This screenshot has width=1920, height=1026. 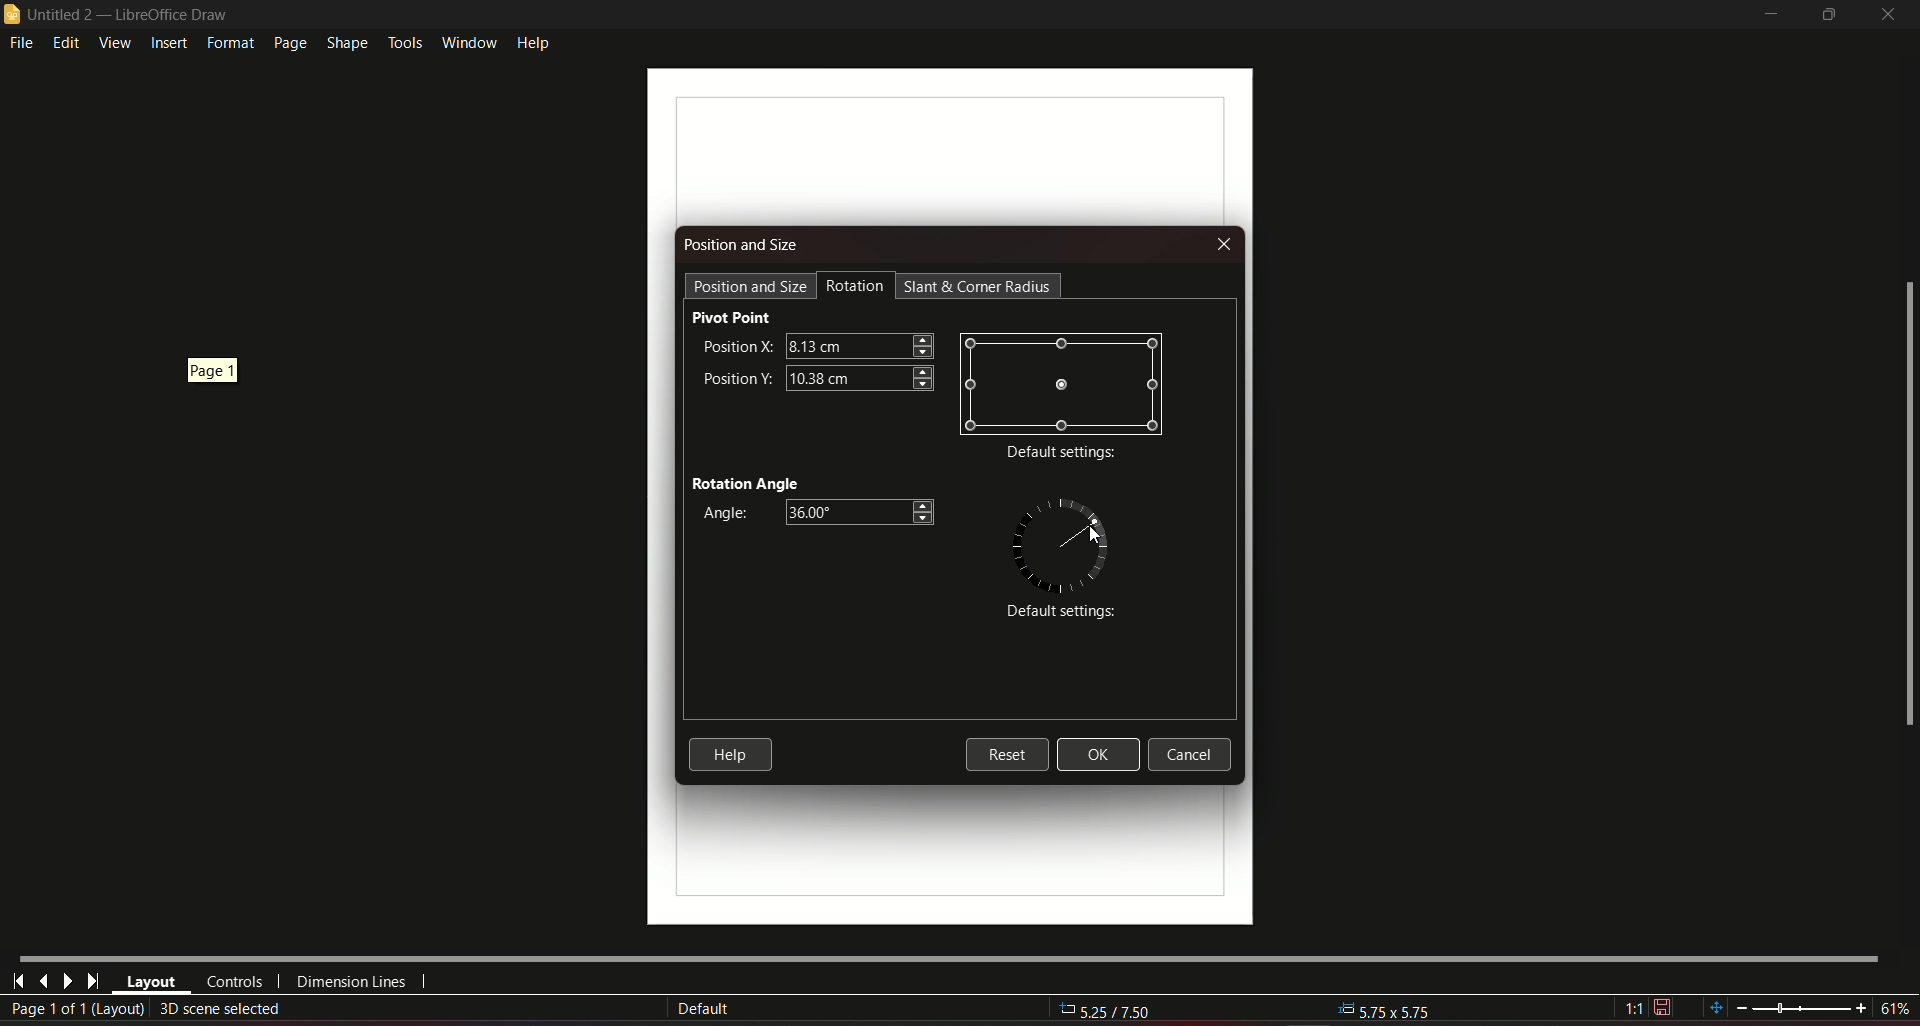 What do you see at coordinates (859, 377) in the screenshot?
I see `textbox` at bounding box center [859, 377].